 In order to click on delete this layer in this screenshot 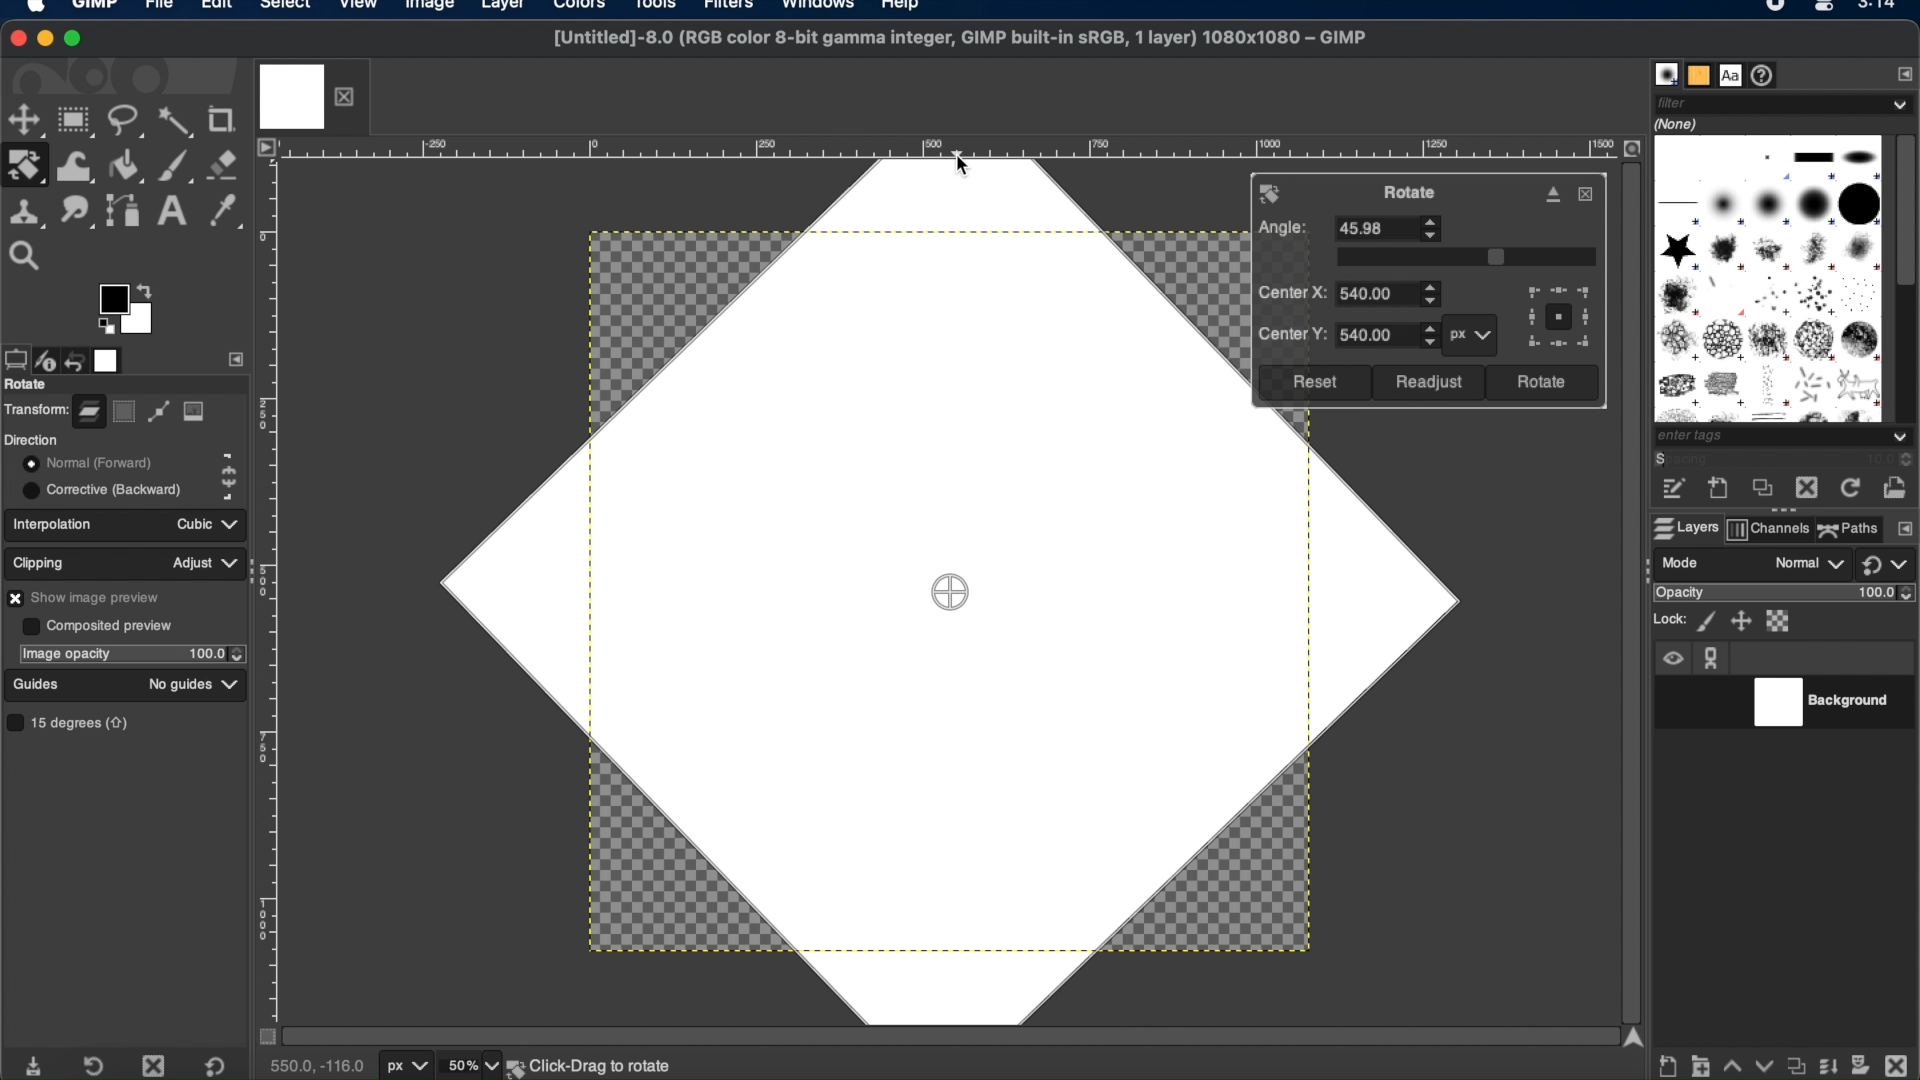, I will do `click(1896, 1060)`.